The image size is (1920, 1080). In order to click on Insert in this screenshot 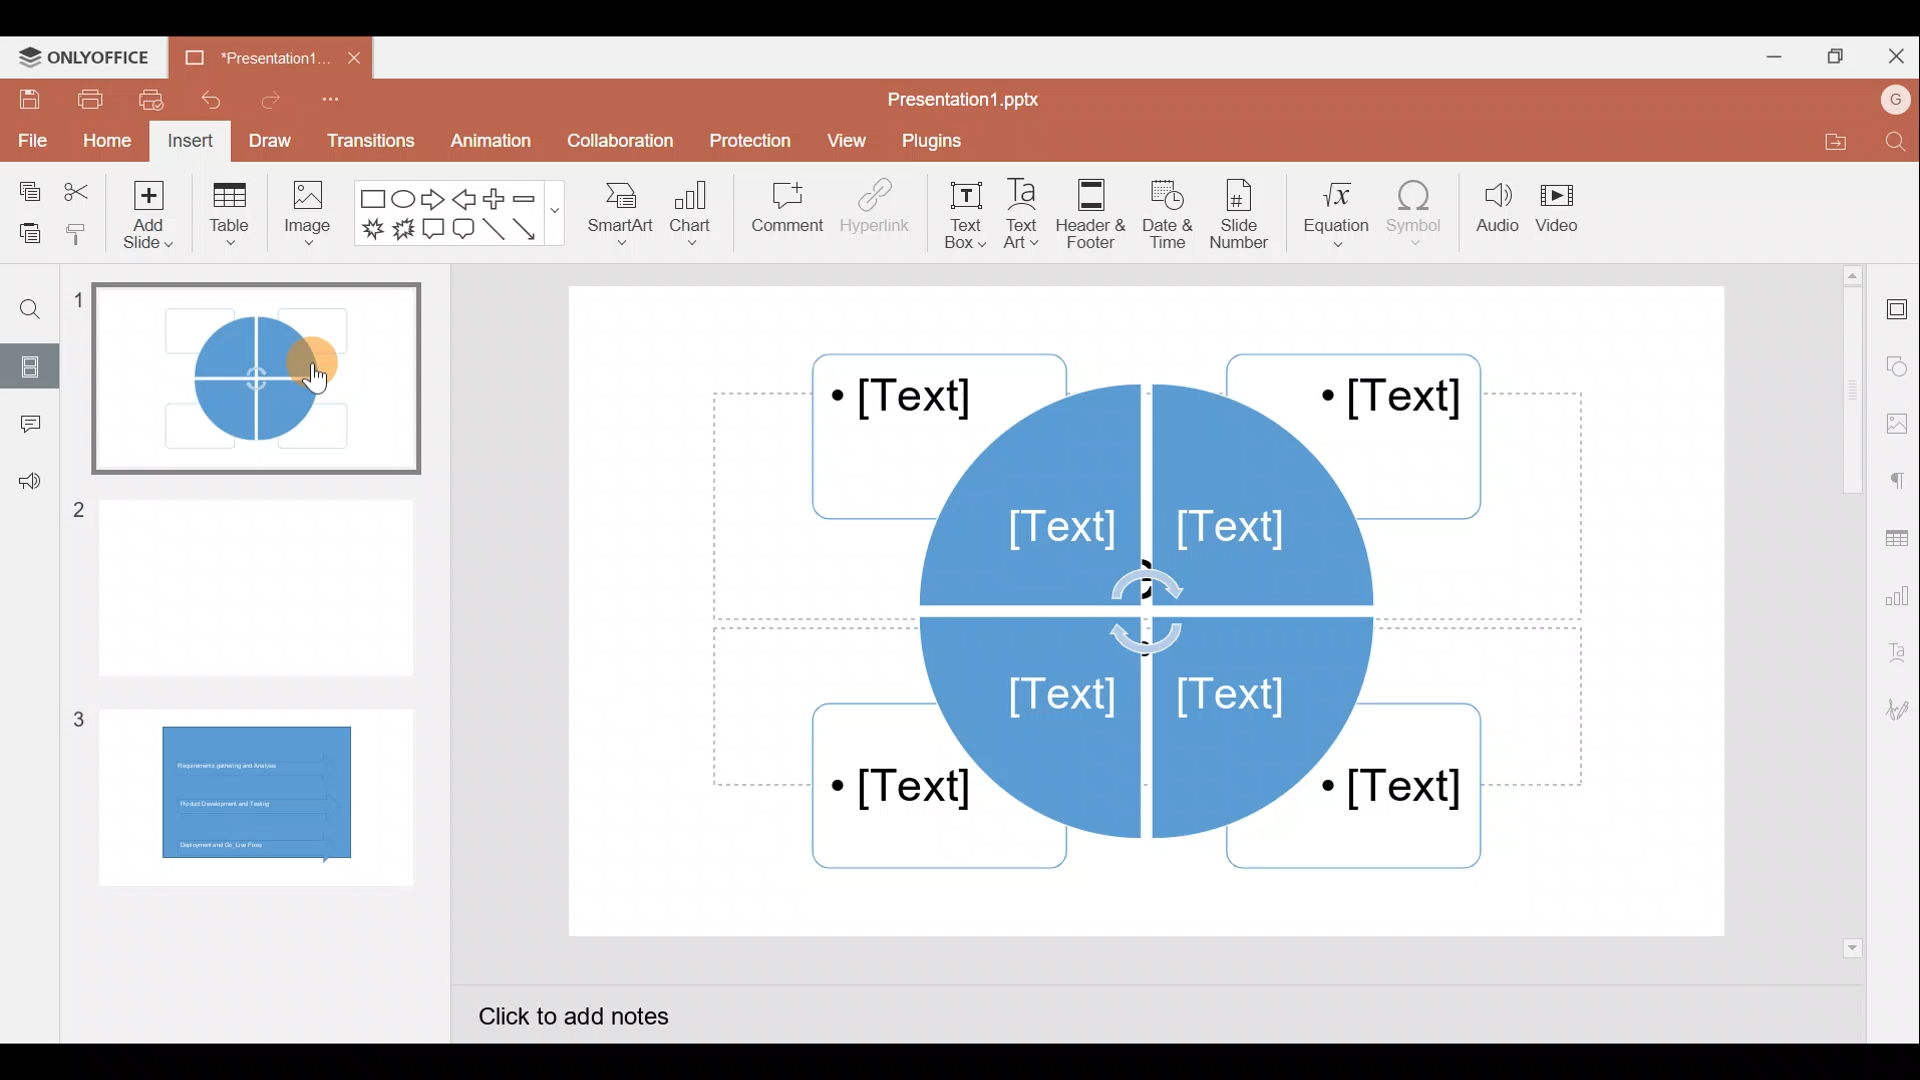, I will do `click(190, 140)`.